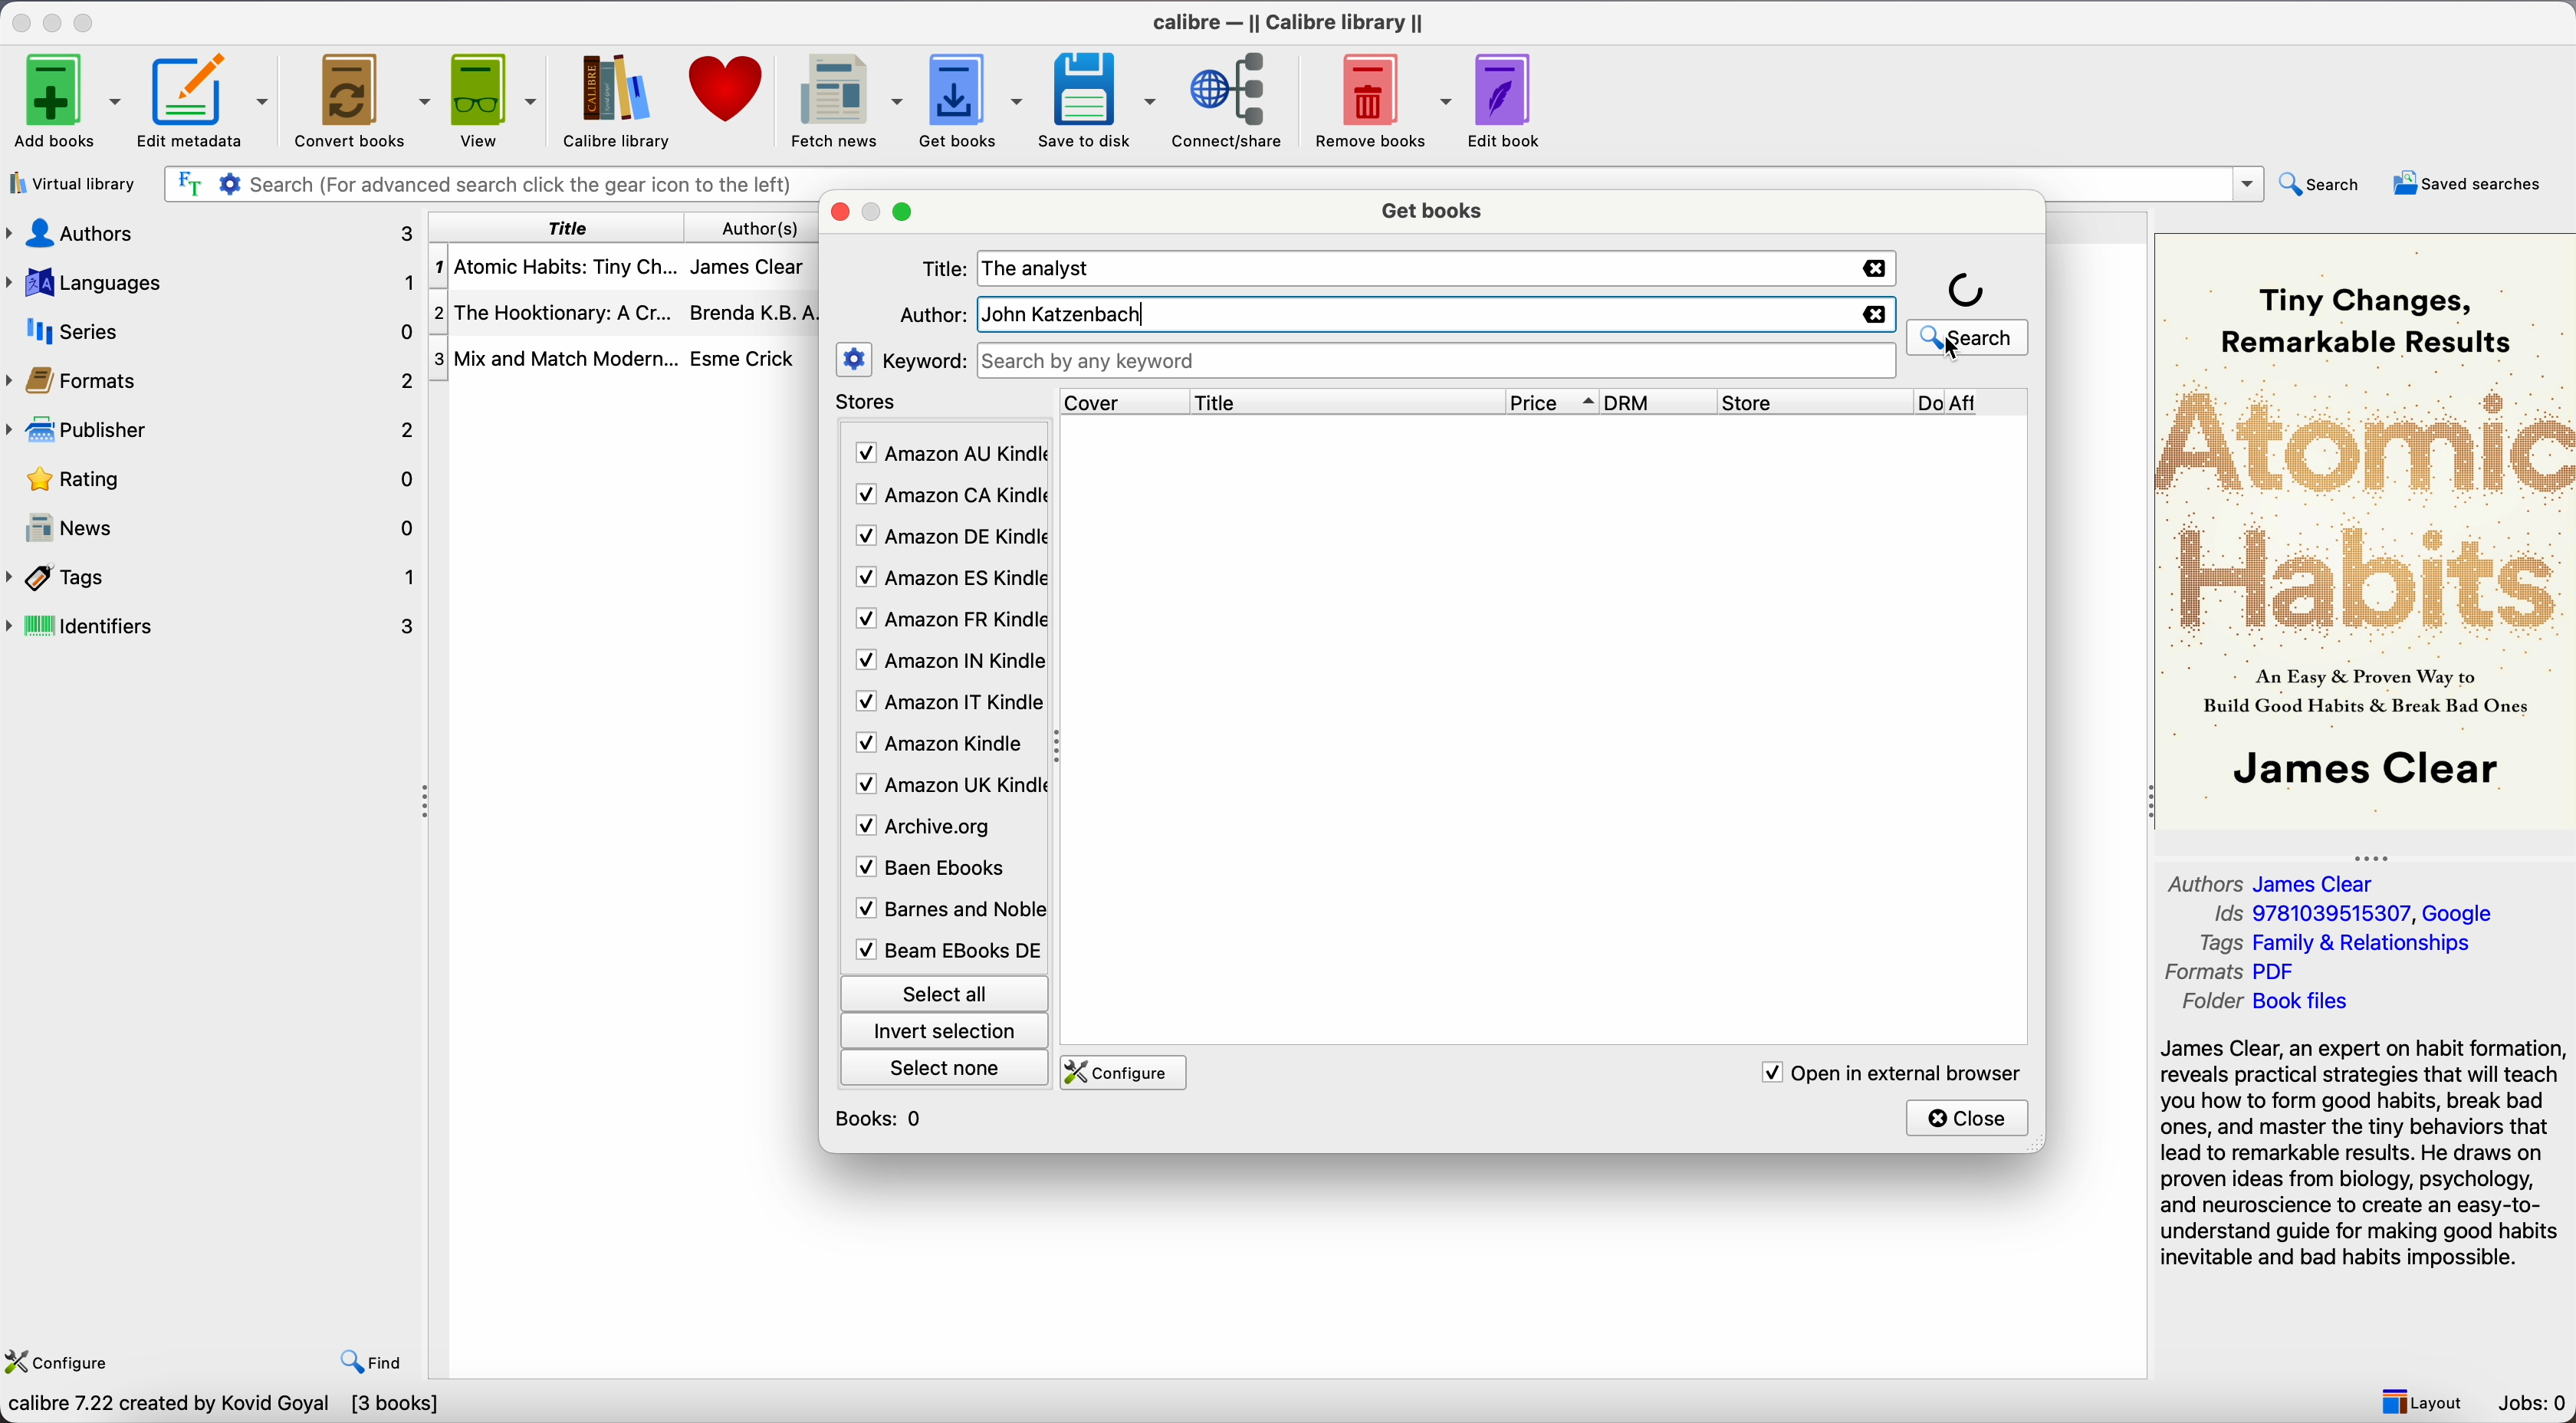 This screenshot has height=1423, width=2576. Describe the element at coordinates (19, 21) in the screenshot. I see `close app` at that location.